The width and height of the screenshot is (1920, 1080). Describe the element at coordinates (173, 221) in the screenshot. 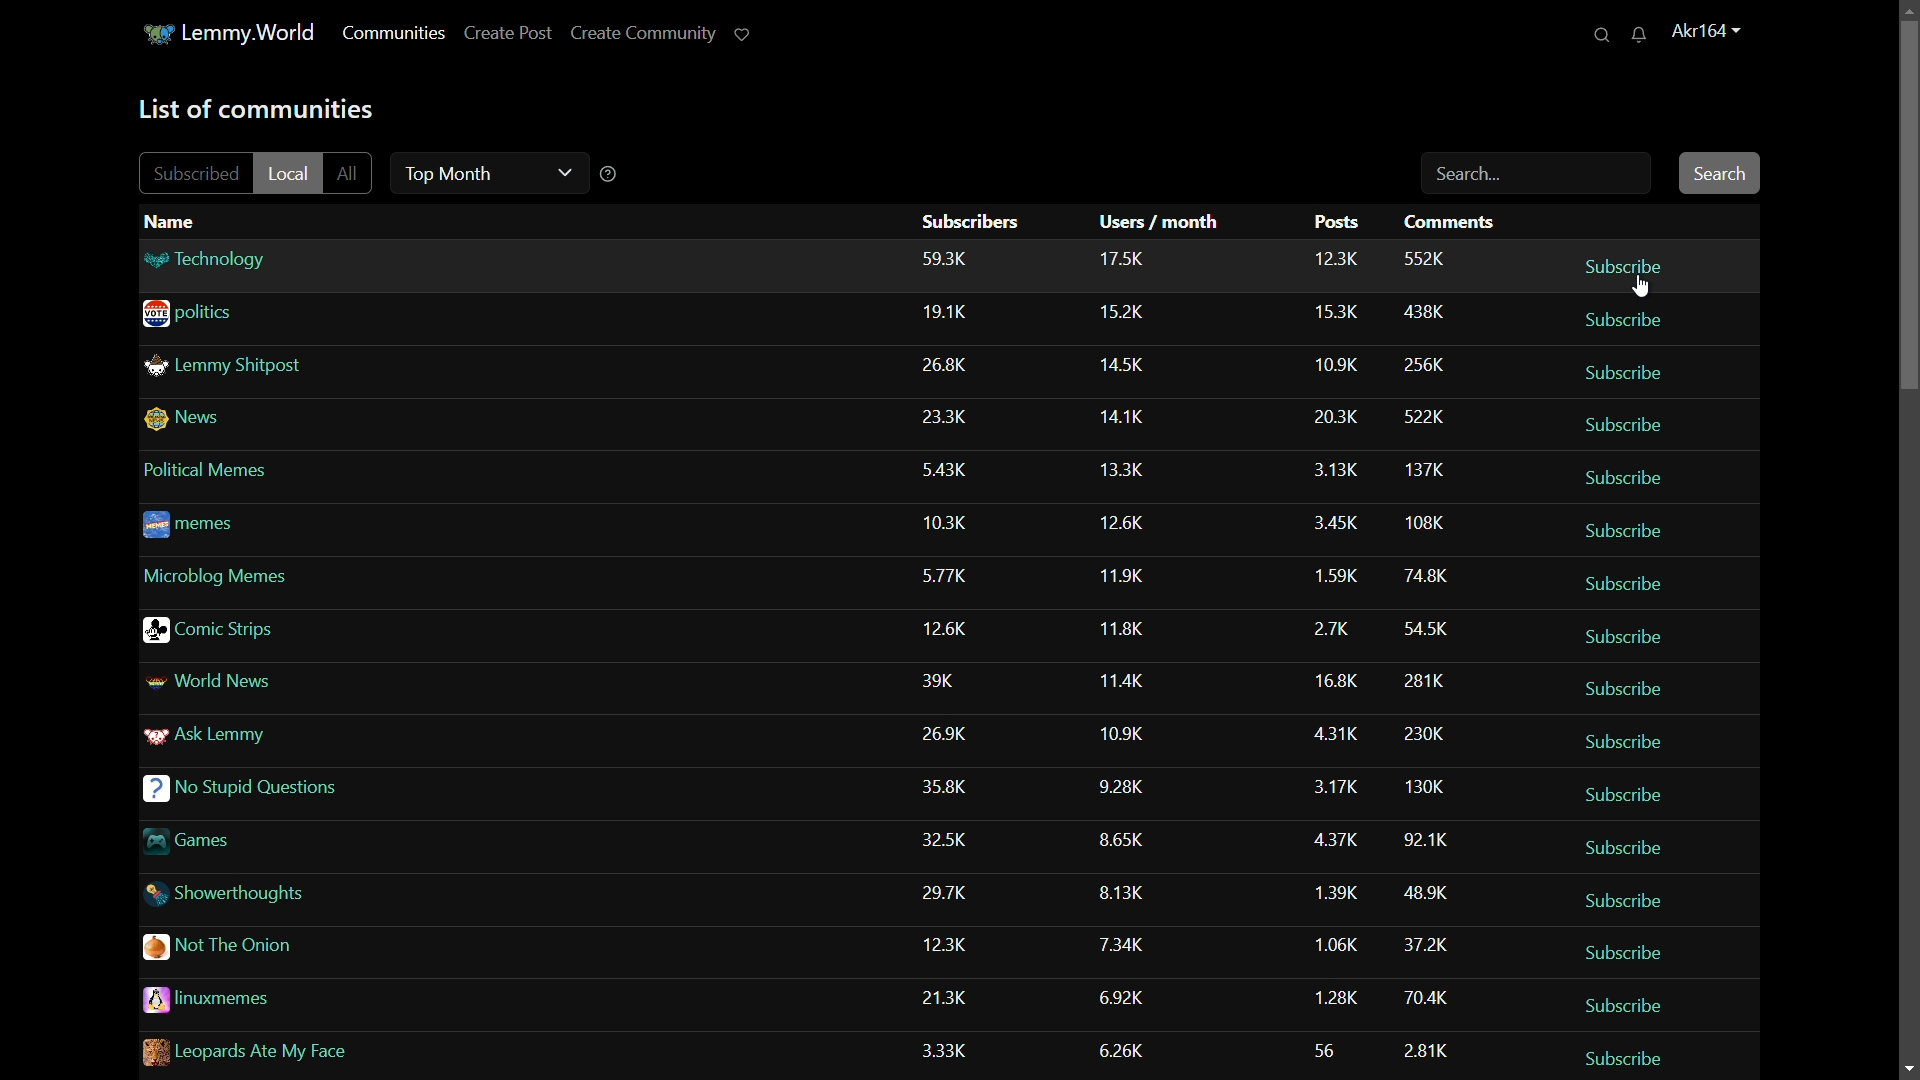

I see `name` at that location.